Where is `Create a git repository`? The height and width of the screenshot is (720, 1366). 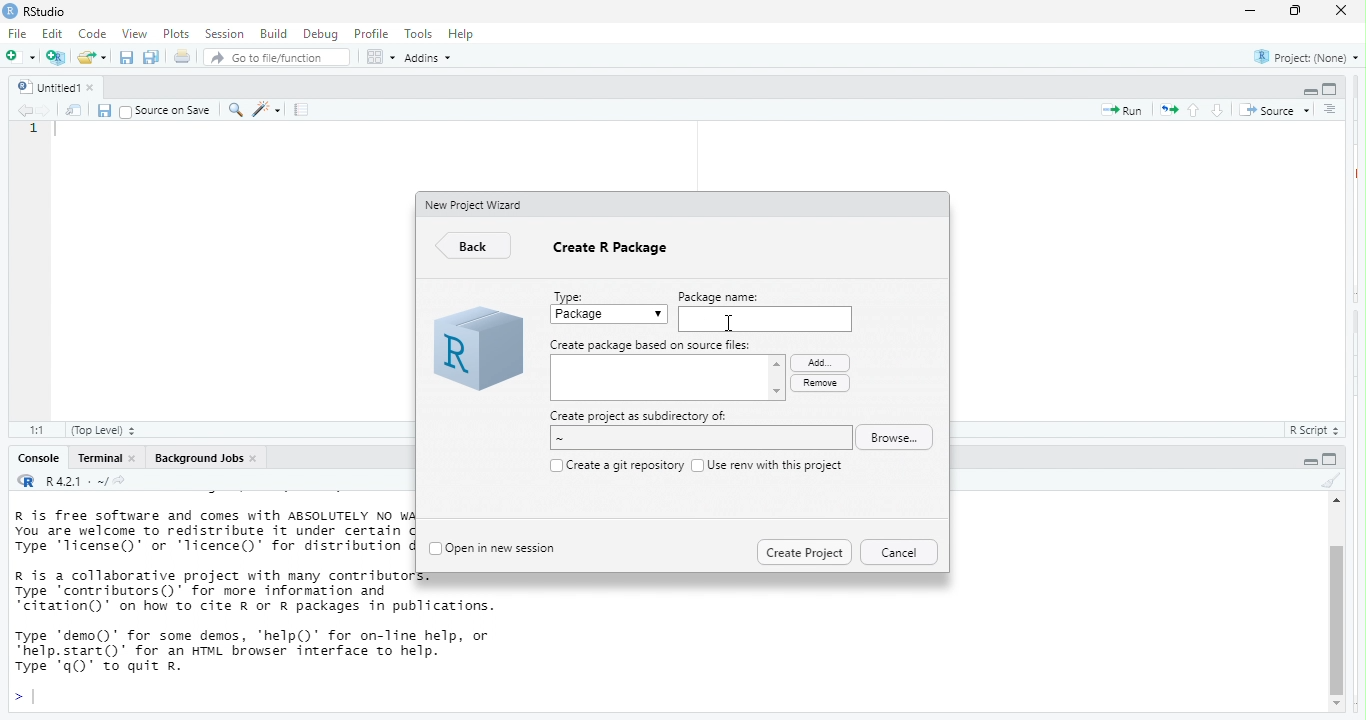 Create a git repository is located at coordinates (624, 464).